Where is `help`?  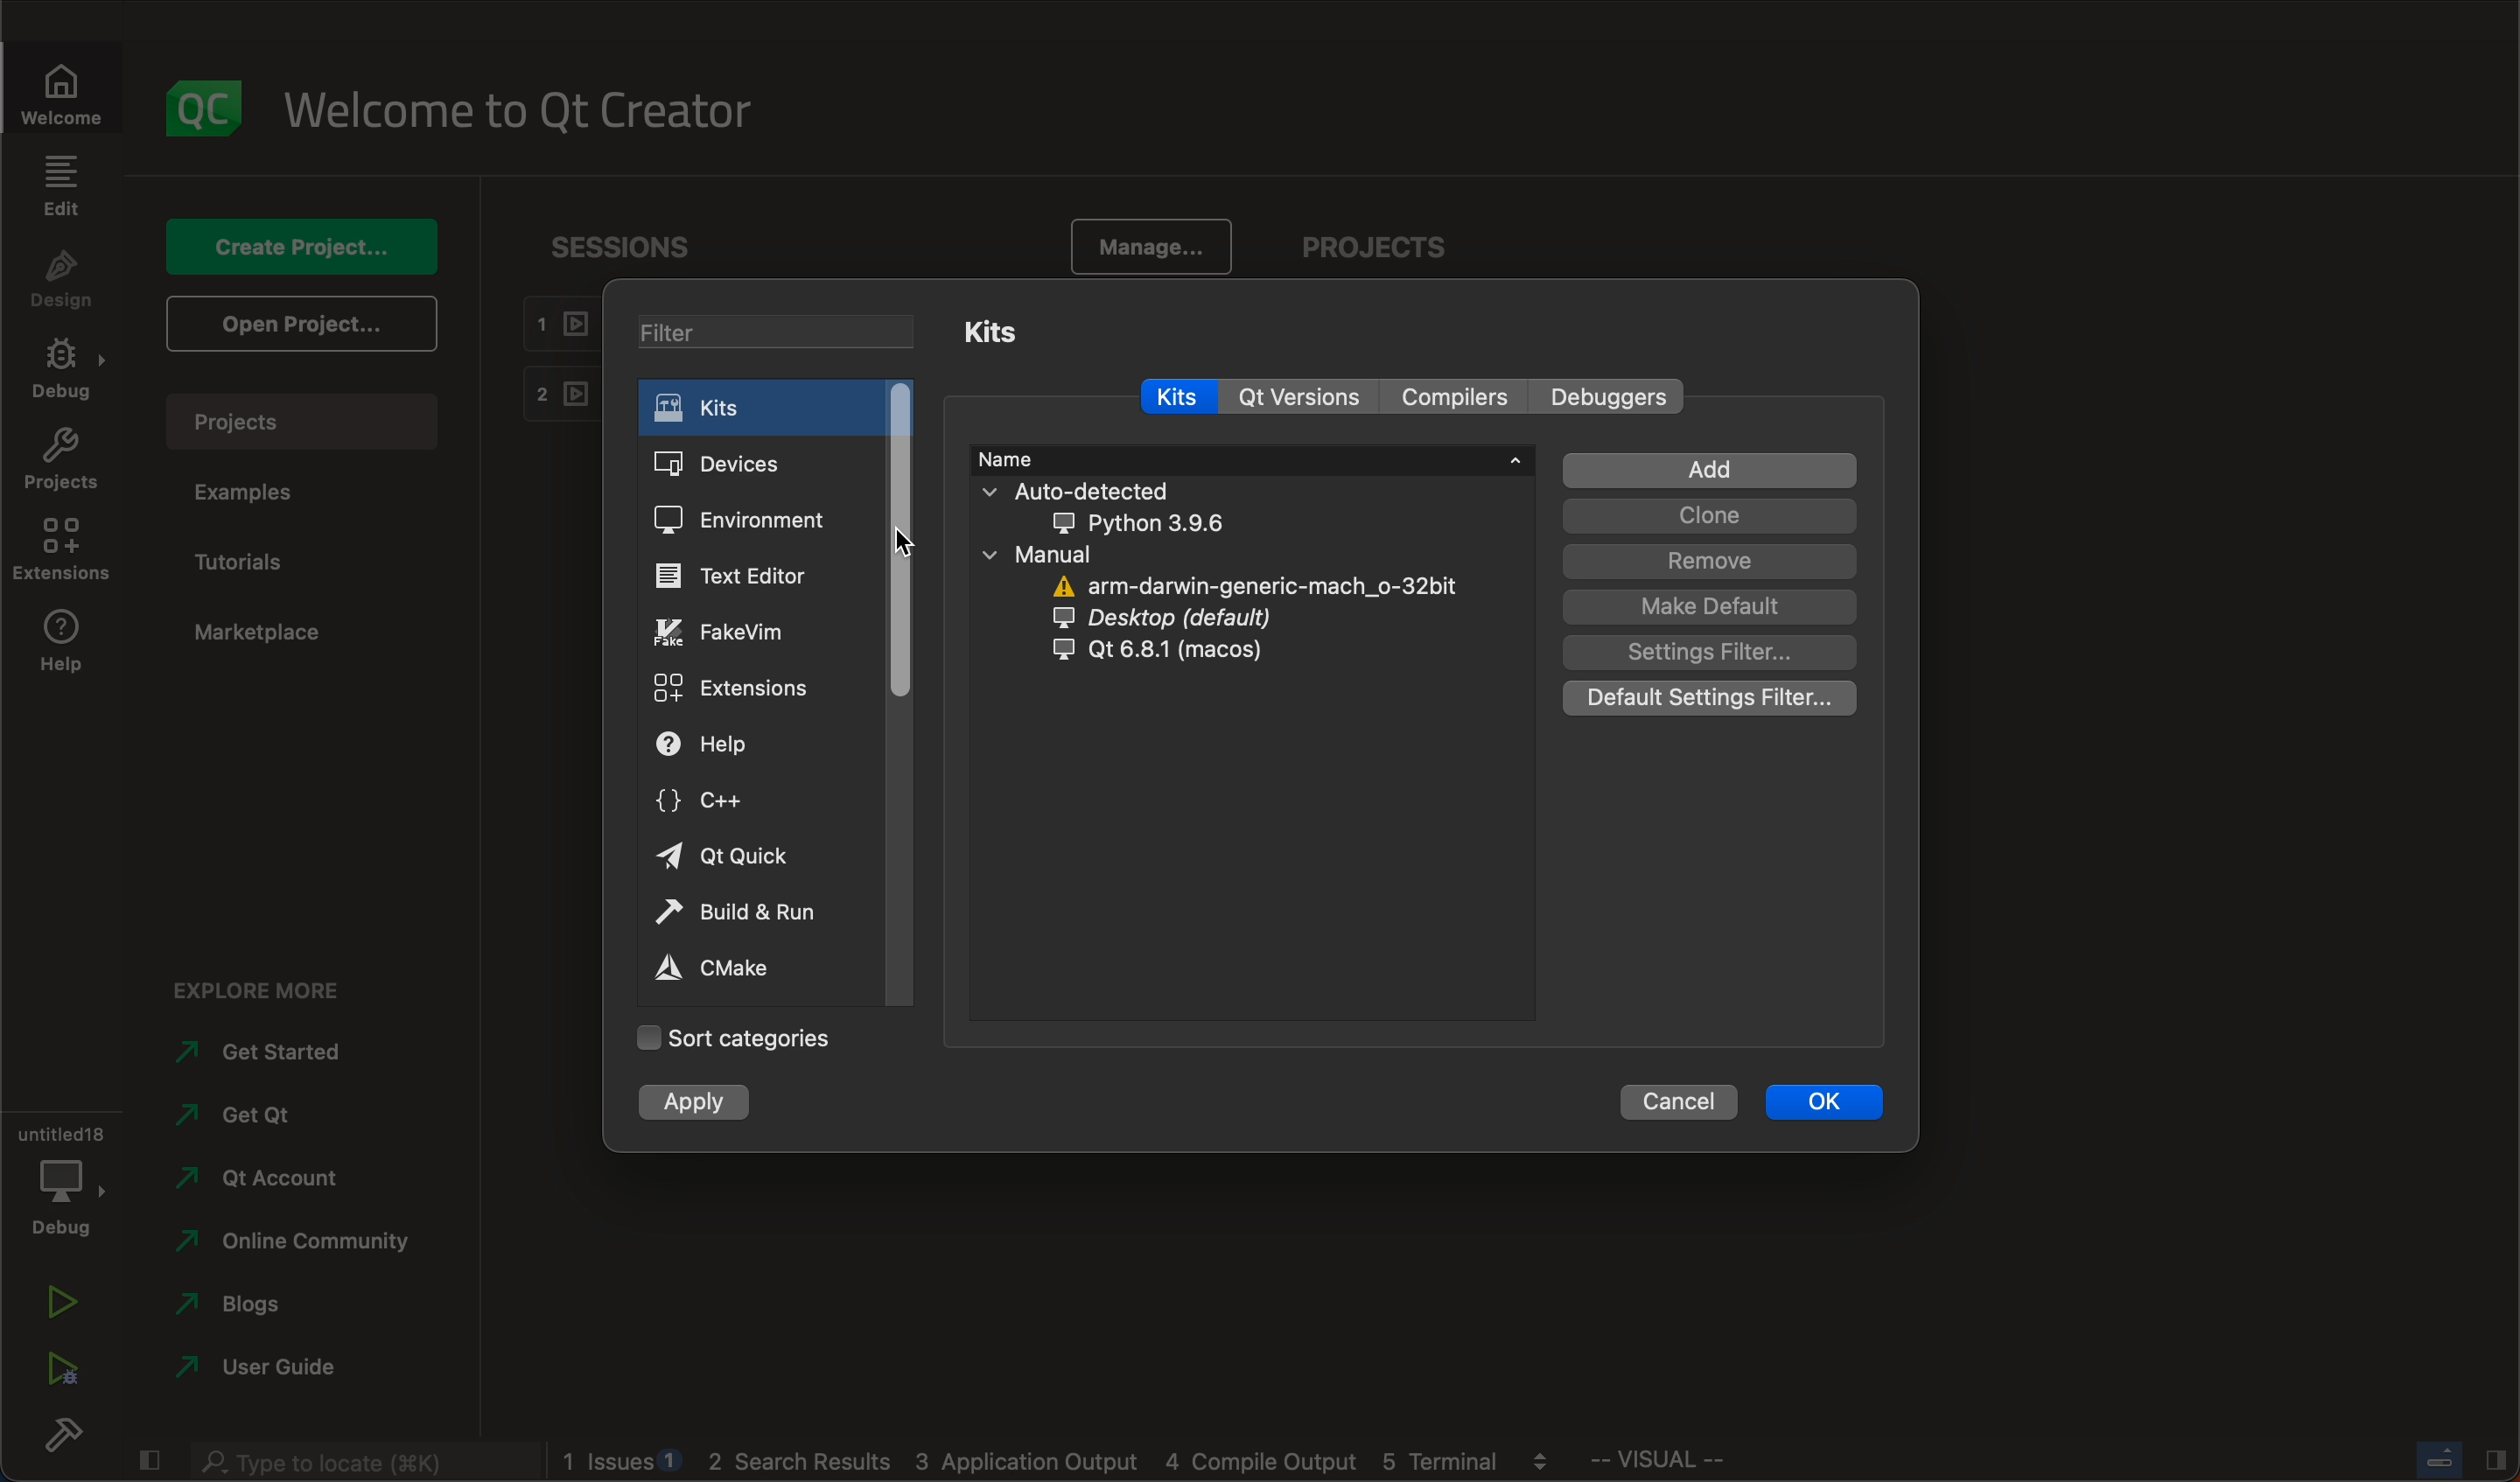
help is located at coordinates (62, 644).